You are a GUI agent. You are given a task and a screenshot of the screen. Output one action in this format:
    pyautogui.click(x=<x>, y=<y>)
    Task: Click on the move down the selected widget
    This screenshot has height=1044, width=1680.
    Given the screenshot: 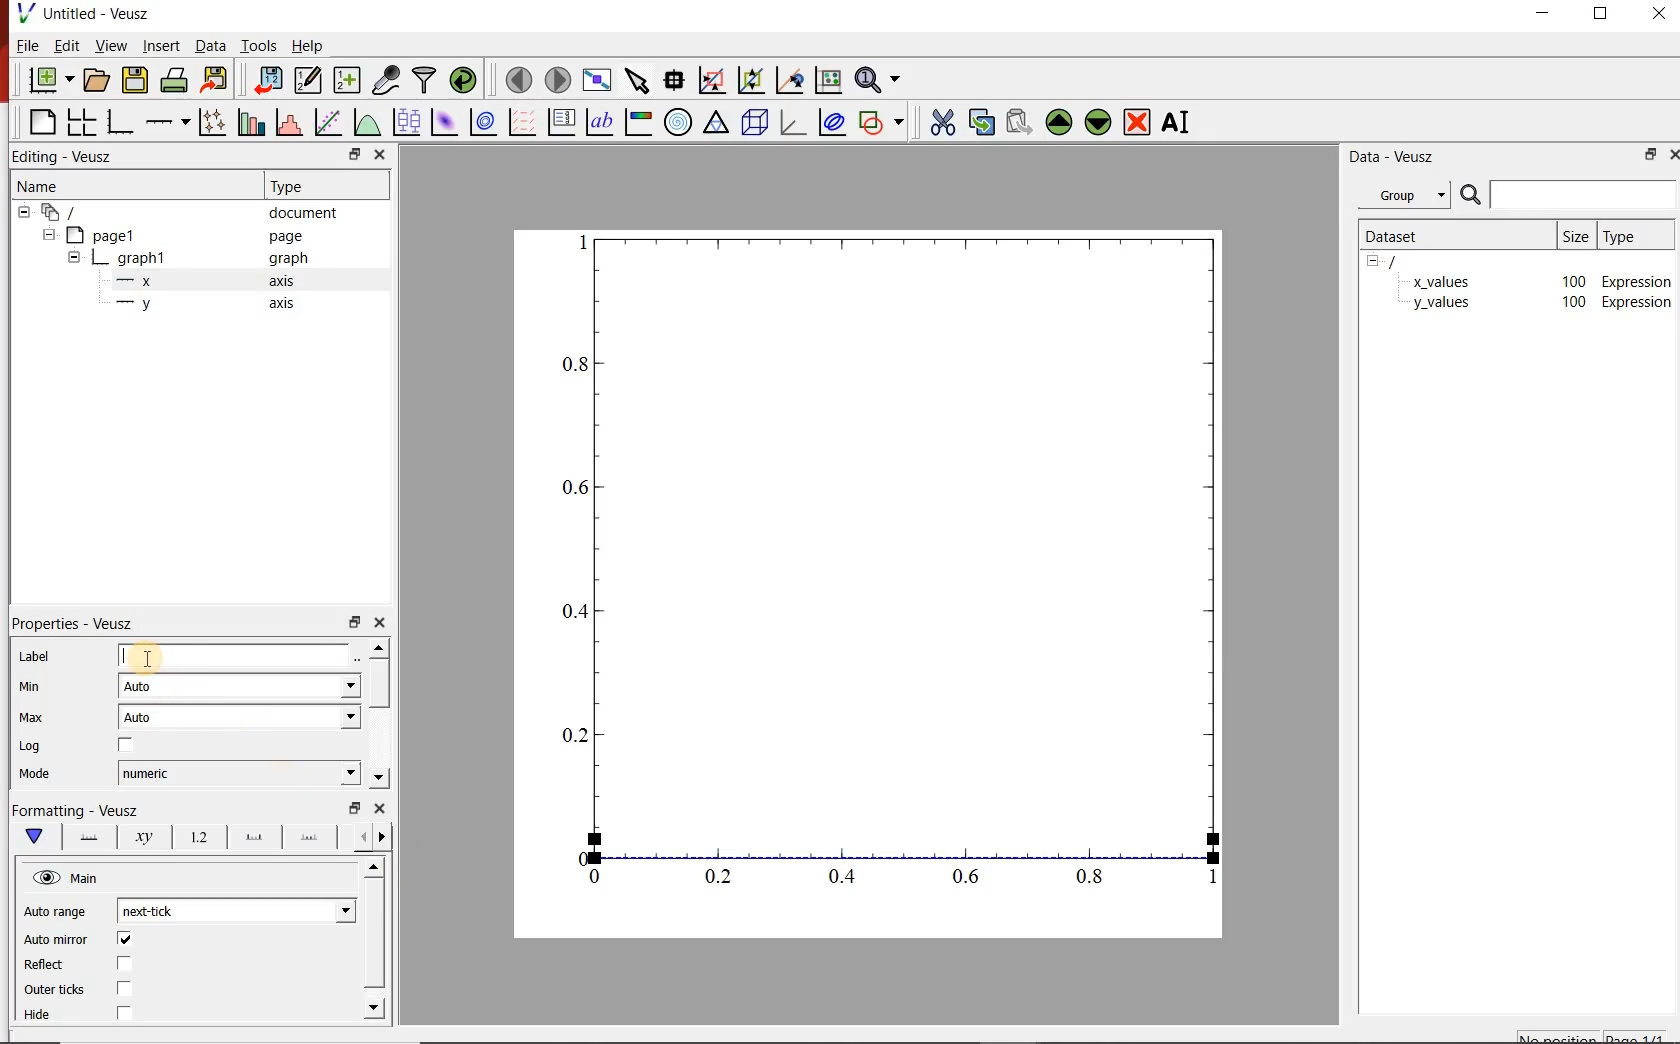 What is the action you would take?
    pyautogui.click(x=1098, y=125)
    